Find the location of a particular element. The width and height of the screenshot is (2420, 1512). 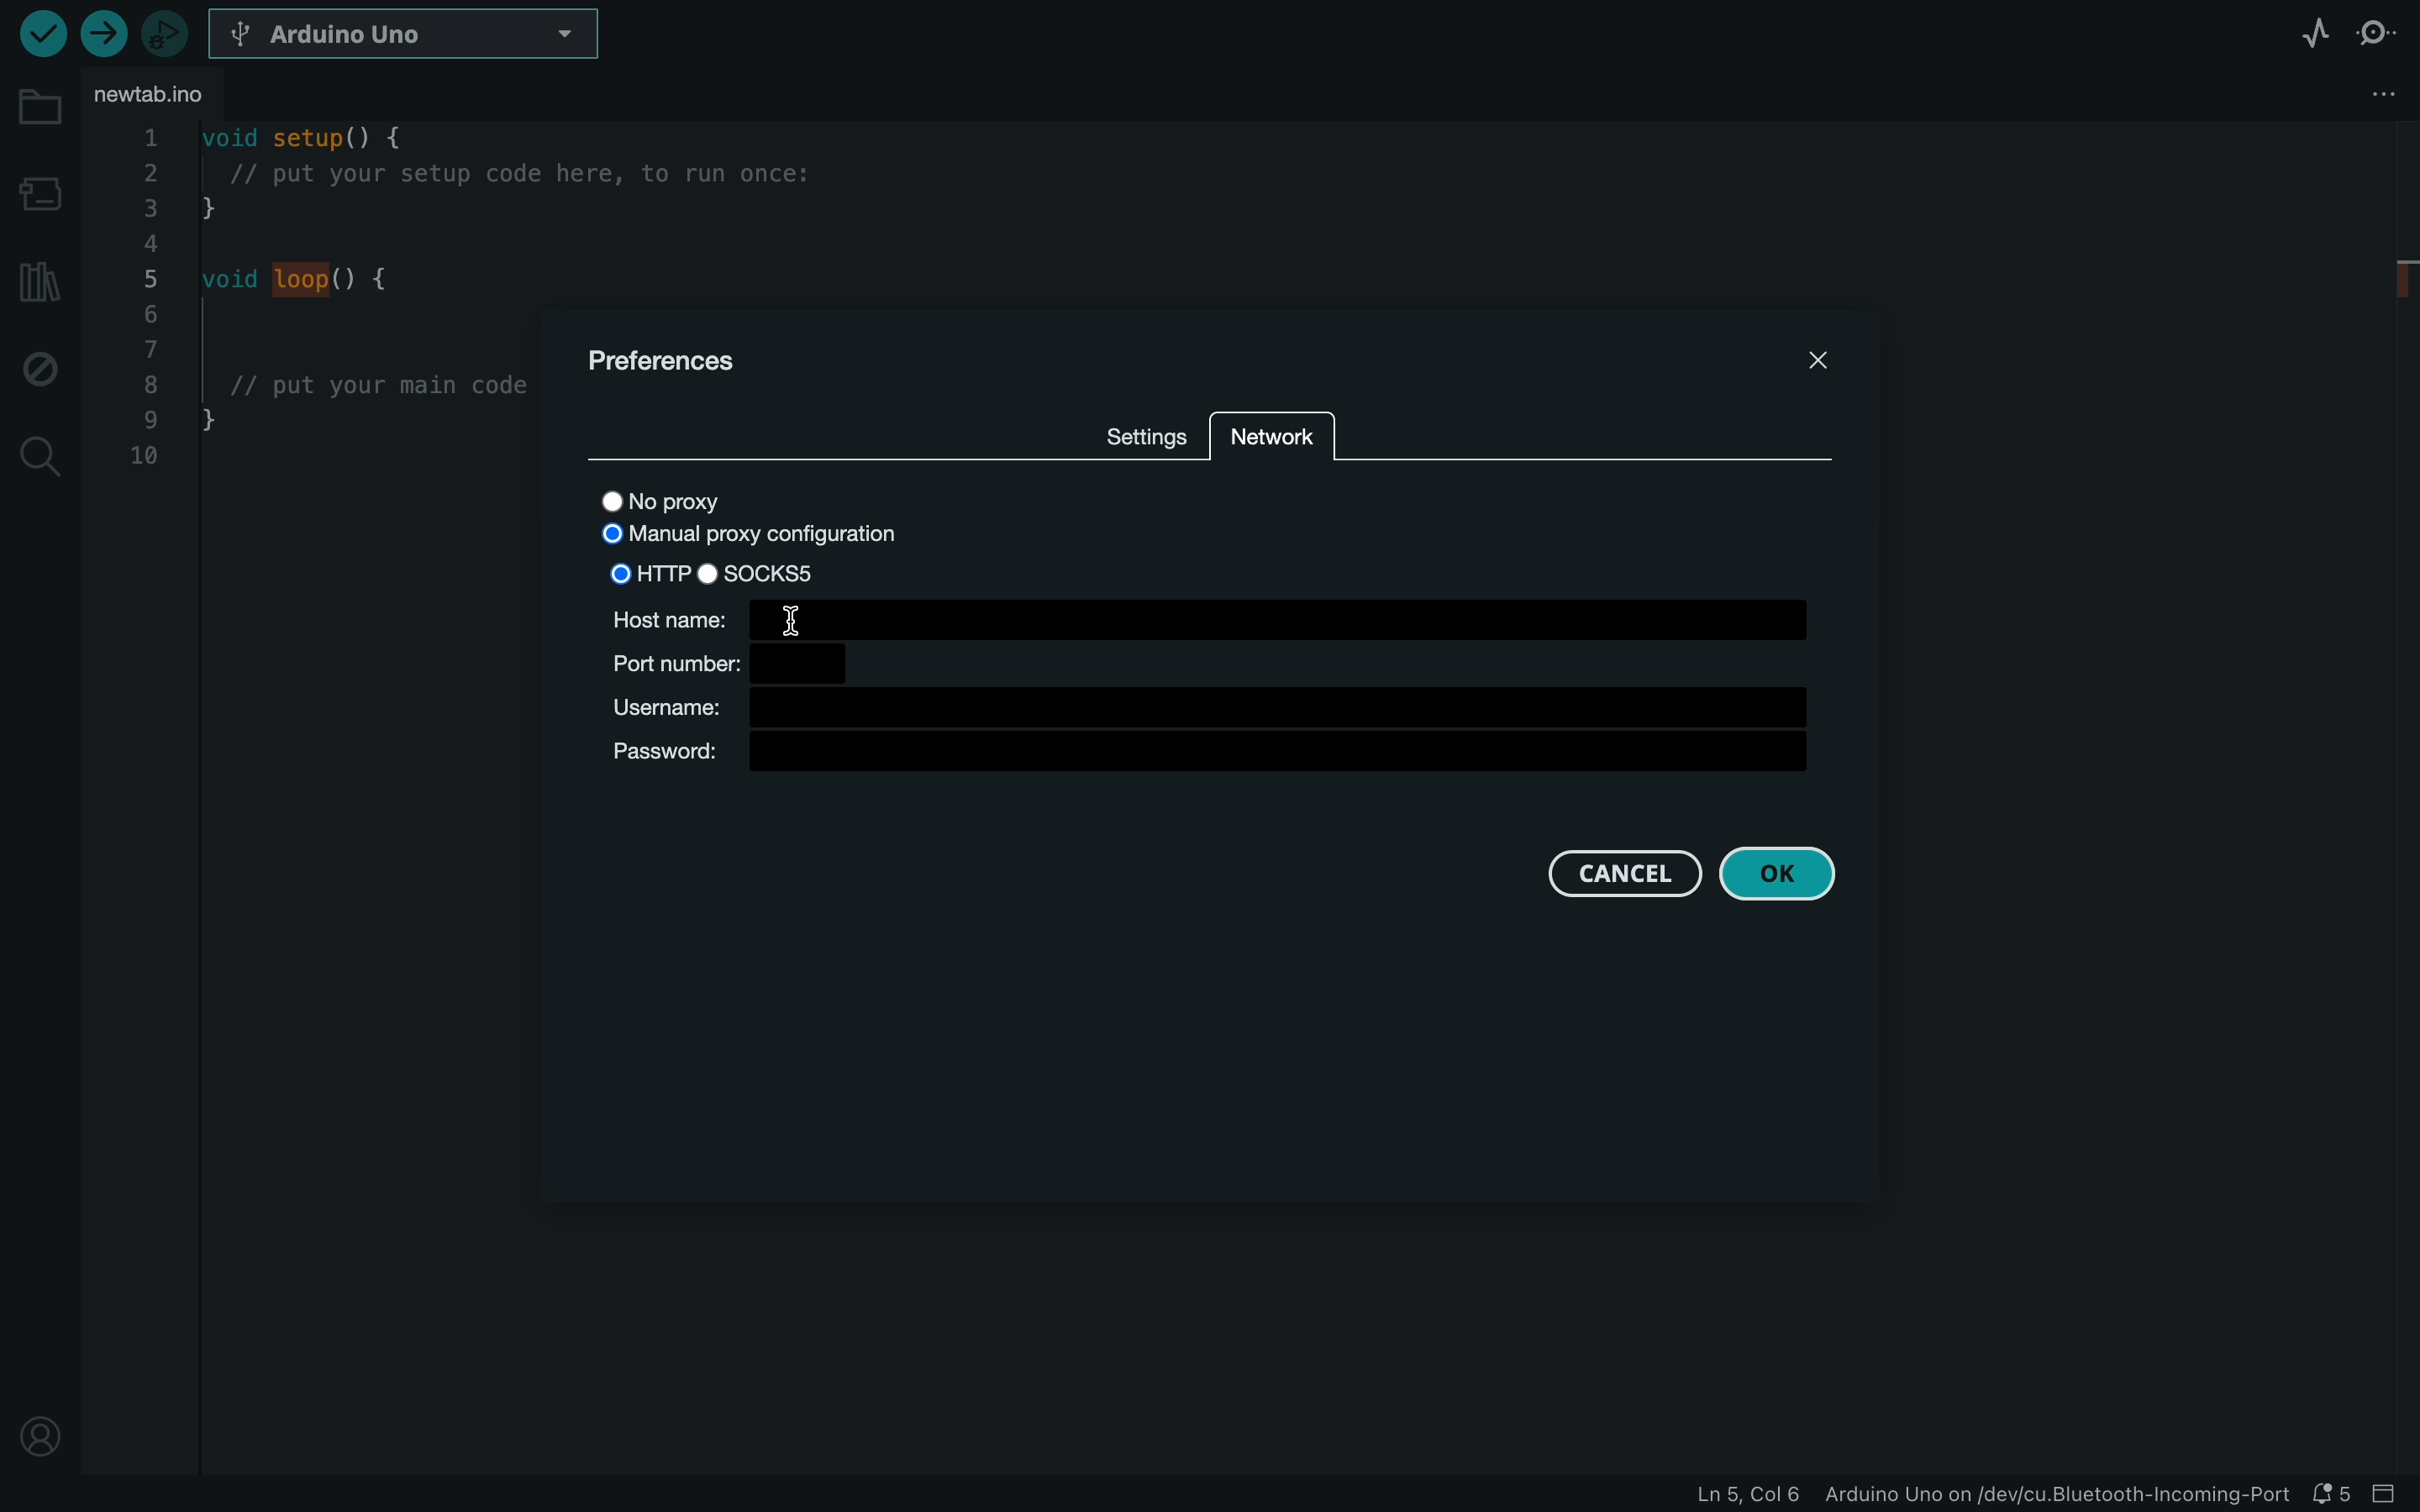

serial monitor is located at coordinates (2377, 32).